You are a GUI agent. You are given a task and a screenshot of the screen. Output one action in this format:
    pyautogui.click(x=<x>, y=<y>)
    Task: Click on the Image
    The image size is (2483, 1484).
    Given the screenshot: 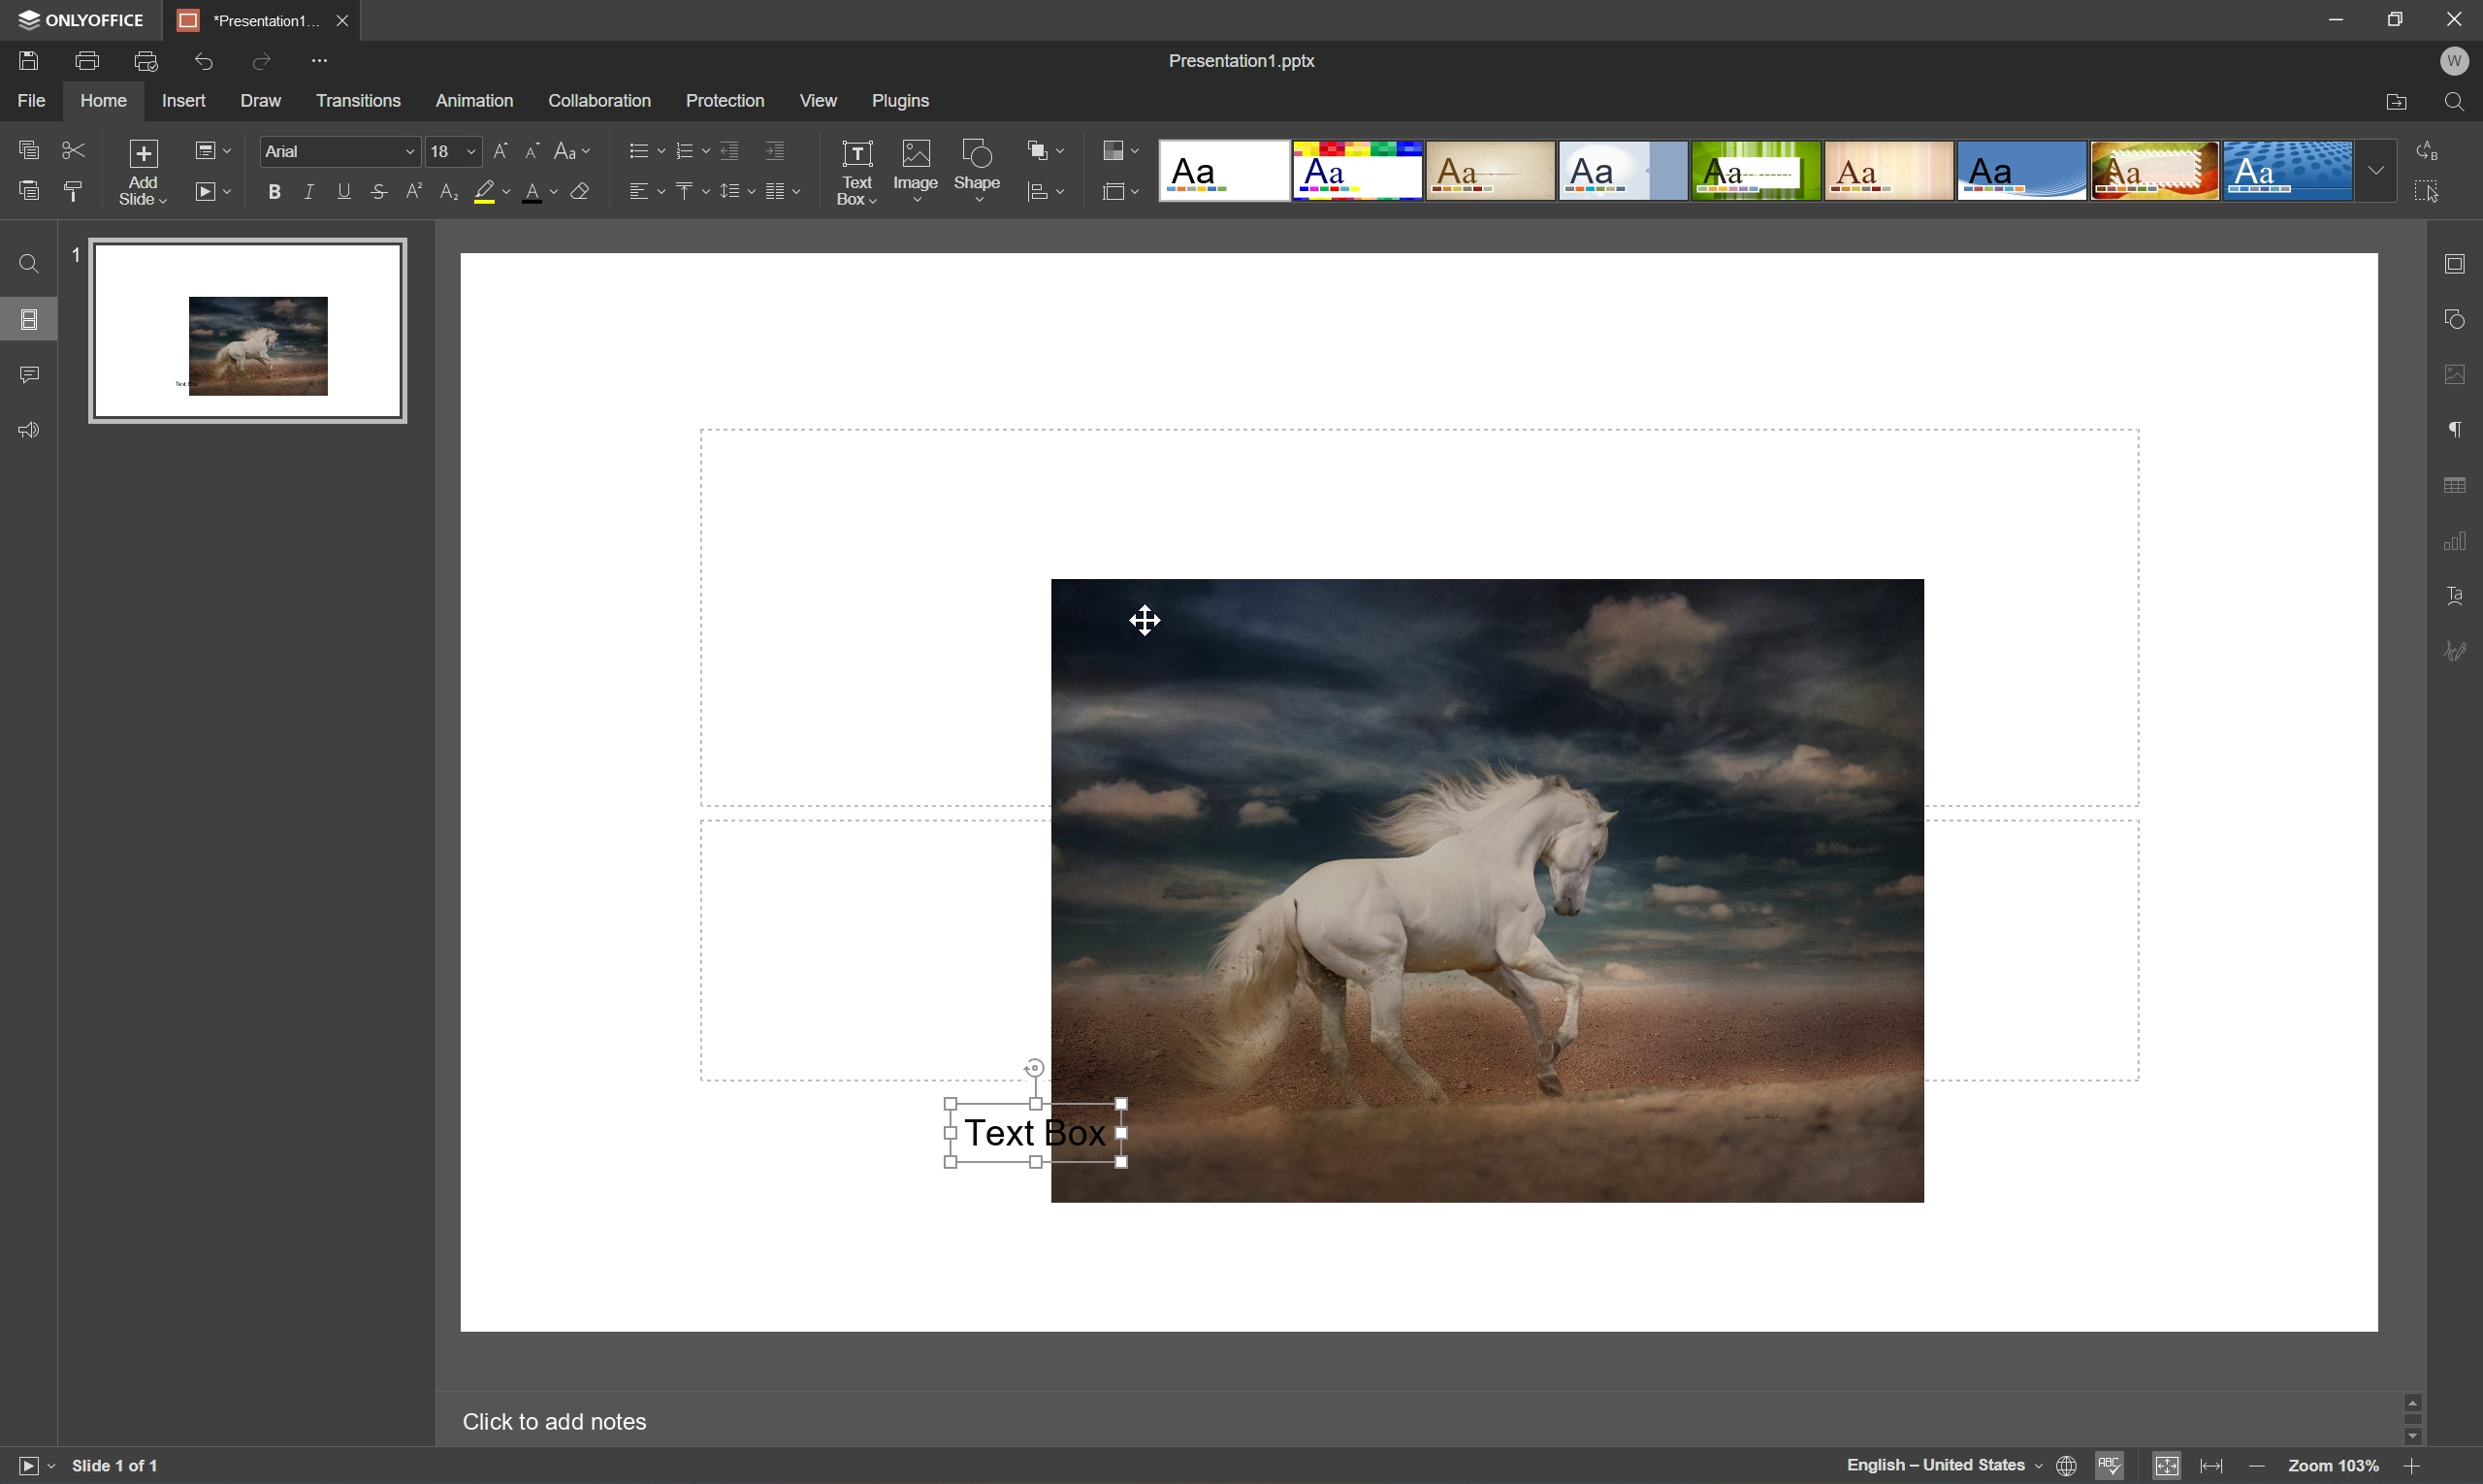 What is the action you would take?
    pyautogui.click(x=914, y=170)
    